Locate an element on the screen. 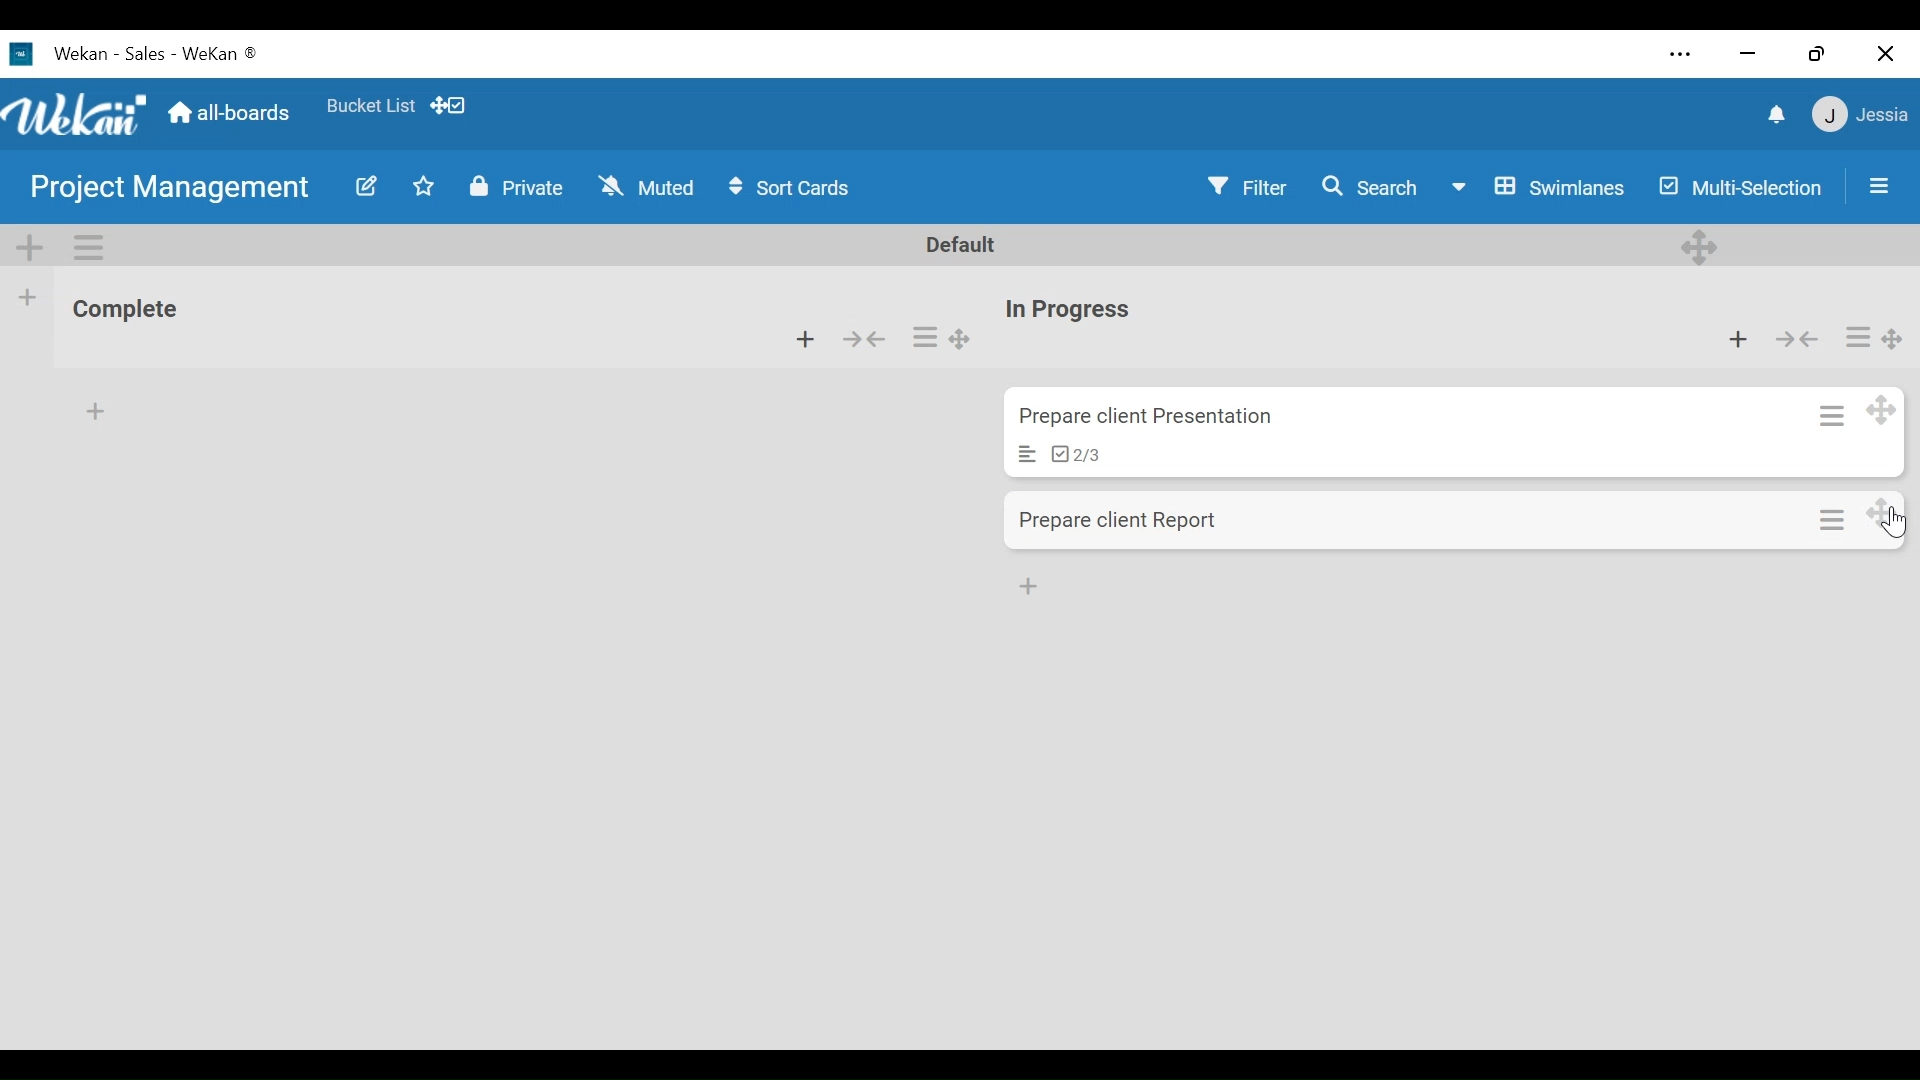 The width and height of the screenshot is (1920, 1080). Sidebar is located at coordinates (1876, 180).